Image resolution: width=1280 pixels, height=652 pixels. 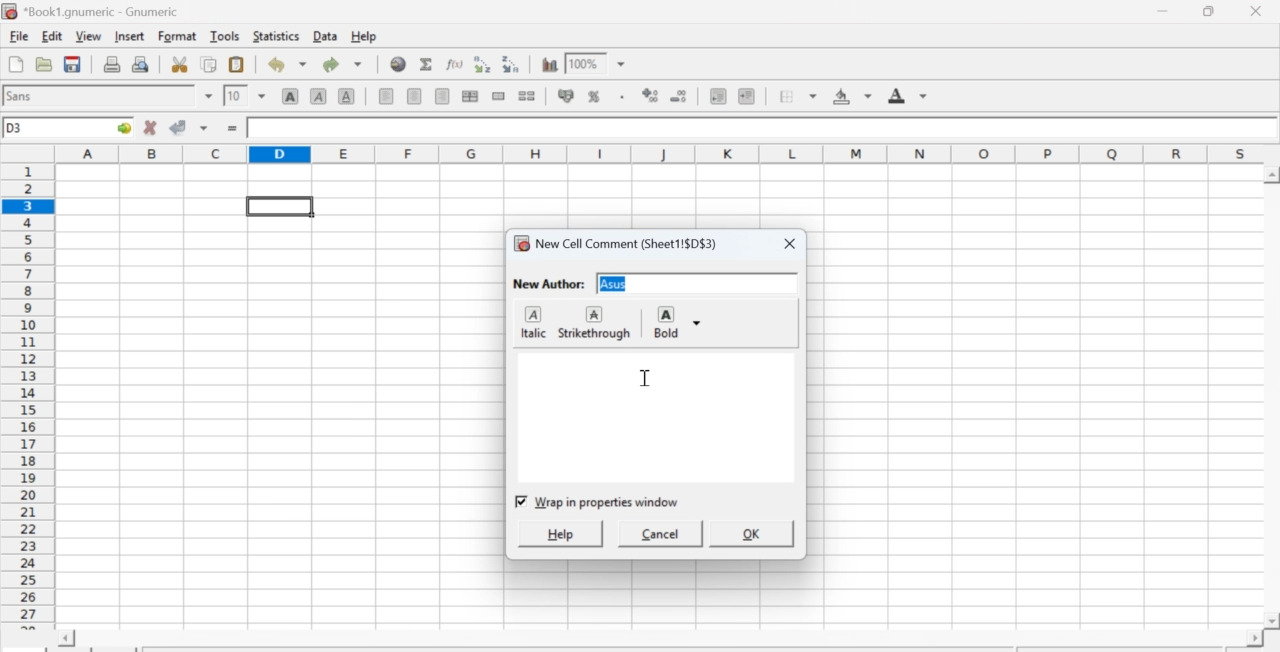 I want to click on input text, so click(x=698, y=285).